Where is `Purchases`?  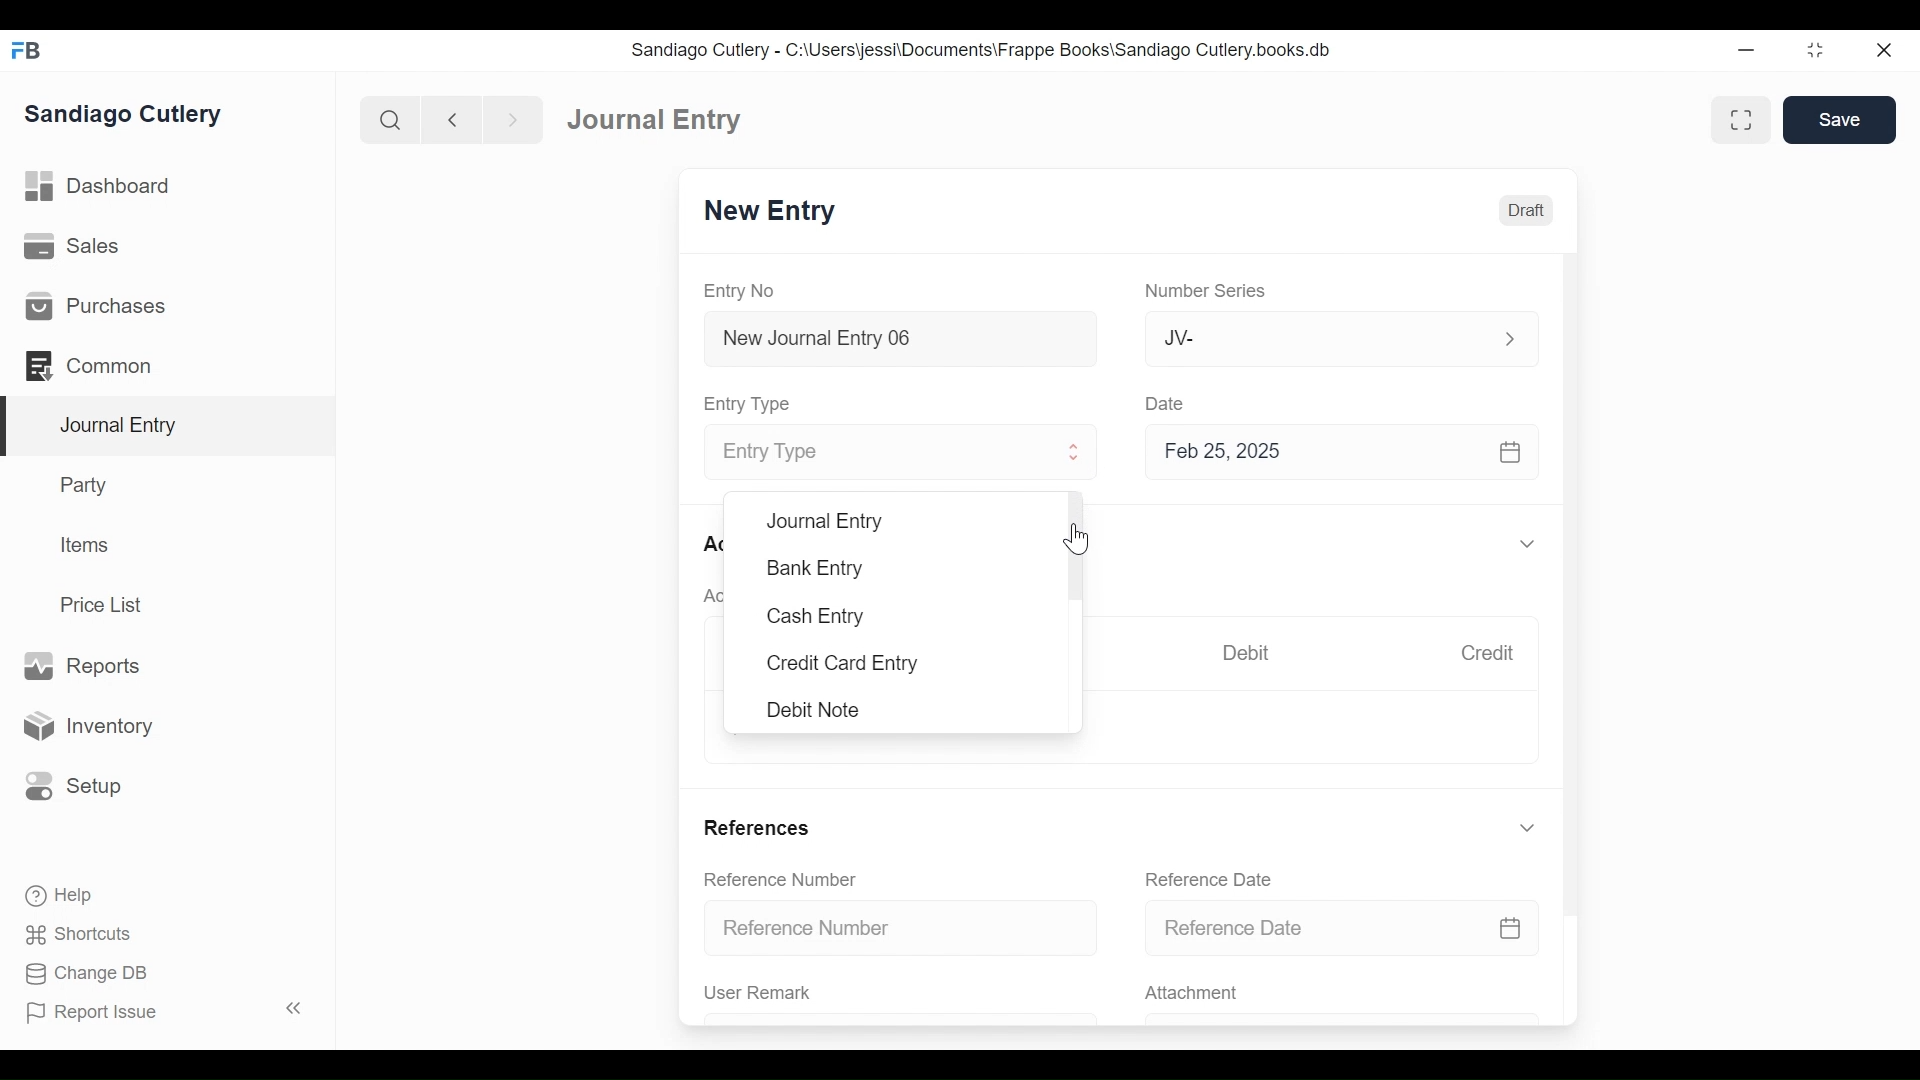 Purchases is located at coordinates (94, 306).